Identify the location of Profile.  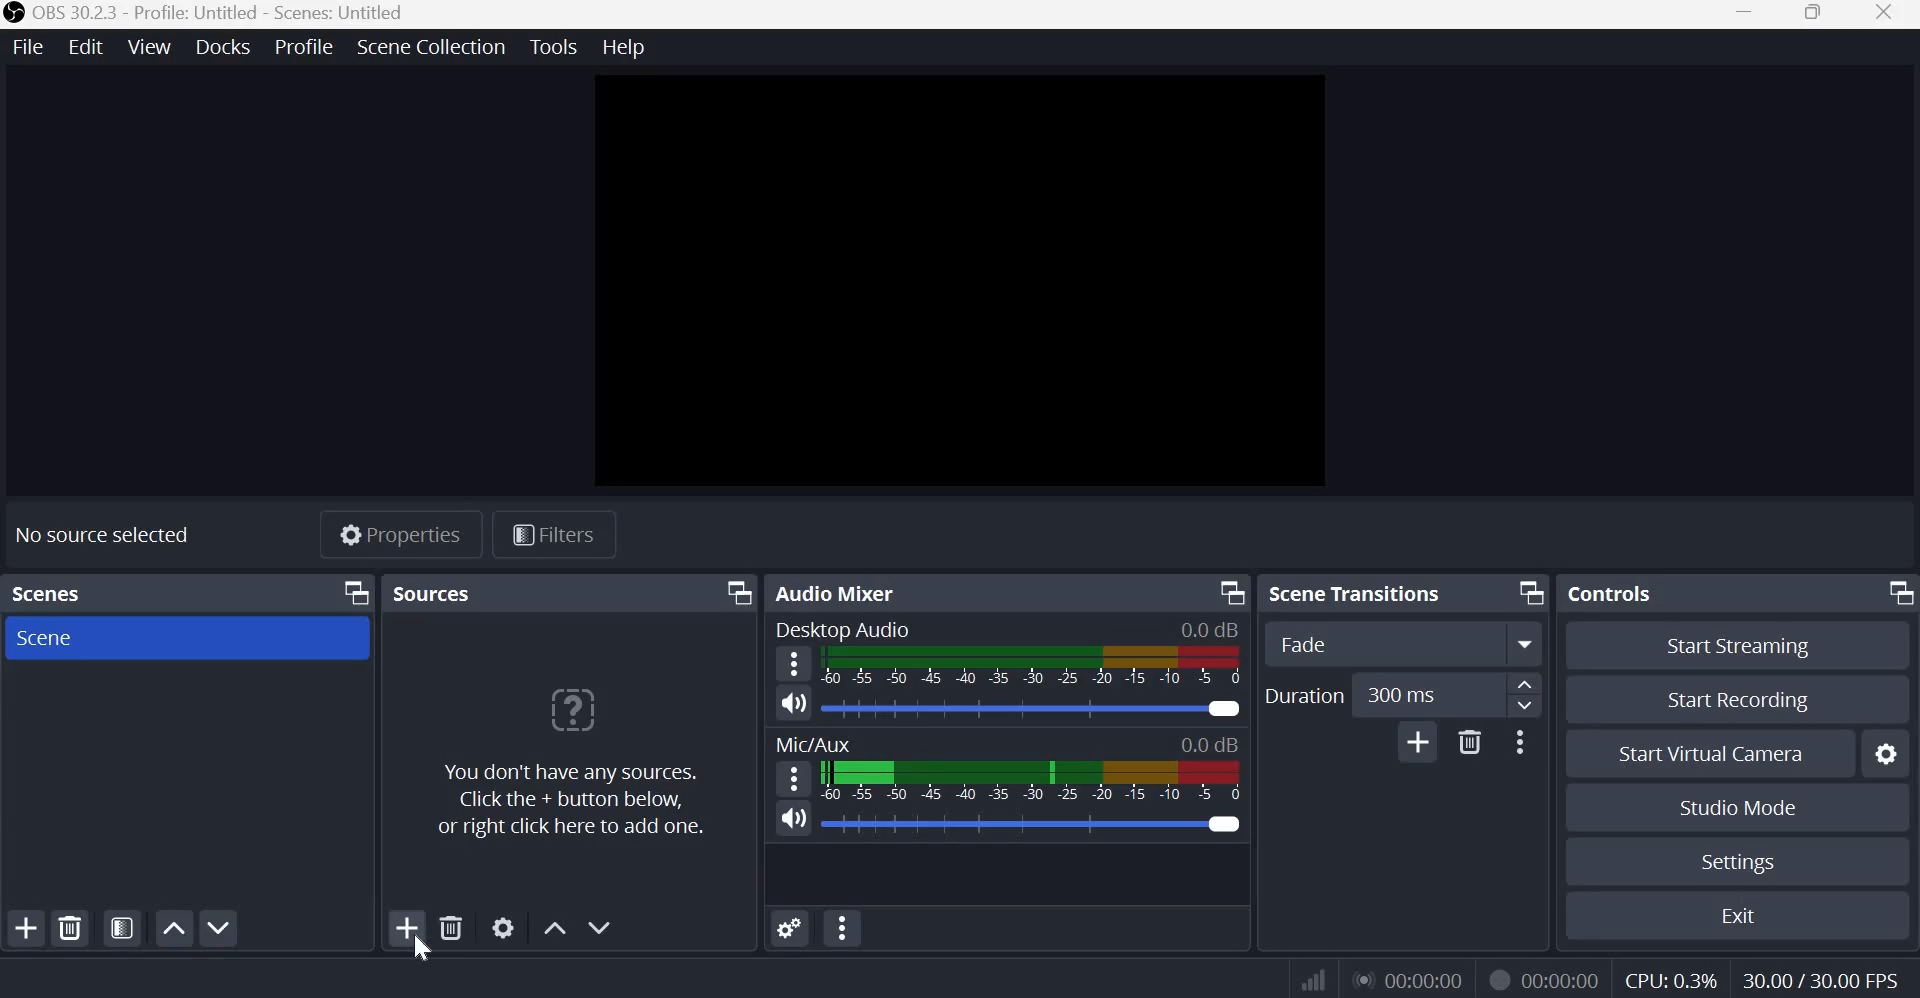
(302, 46).